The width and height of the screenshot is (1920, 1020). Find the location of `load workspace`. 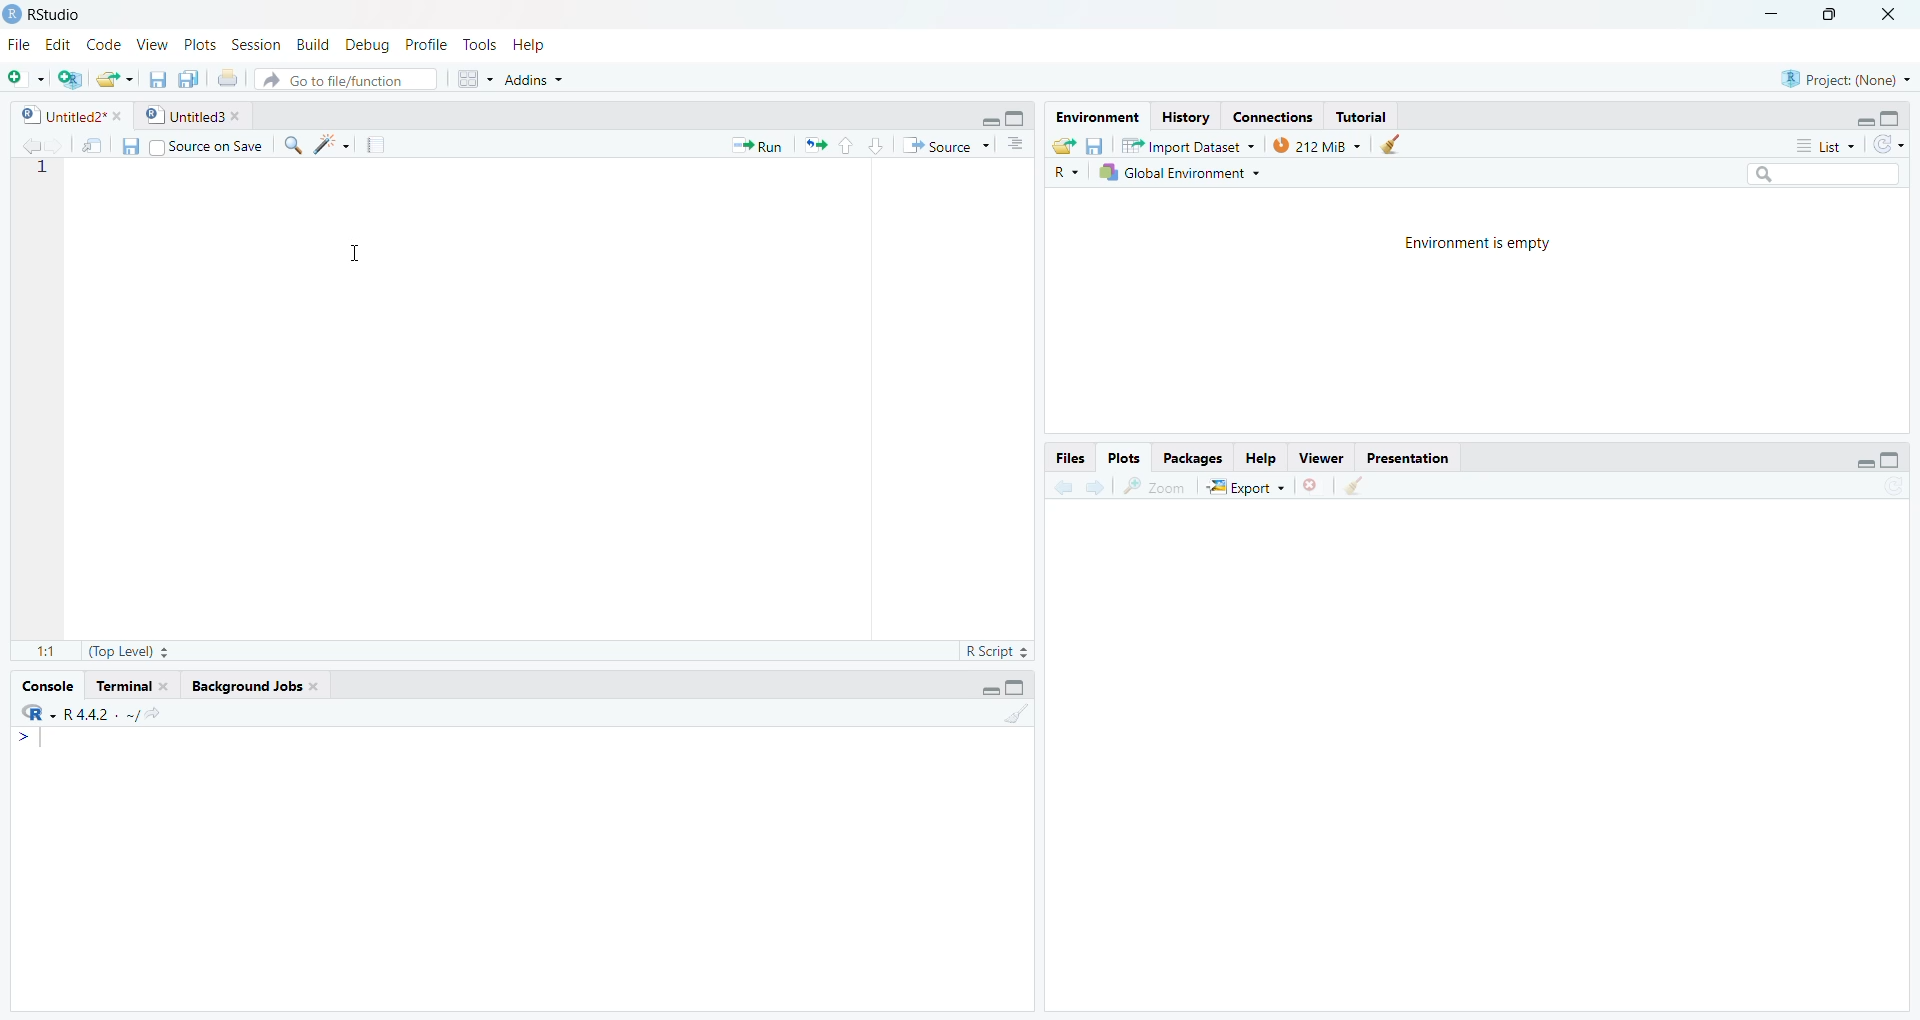

load workspace is located at coordinates (1064, 146).